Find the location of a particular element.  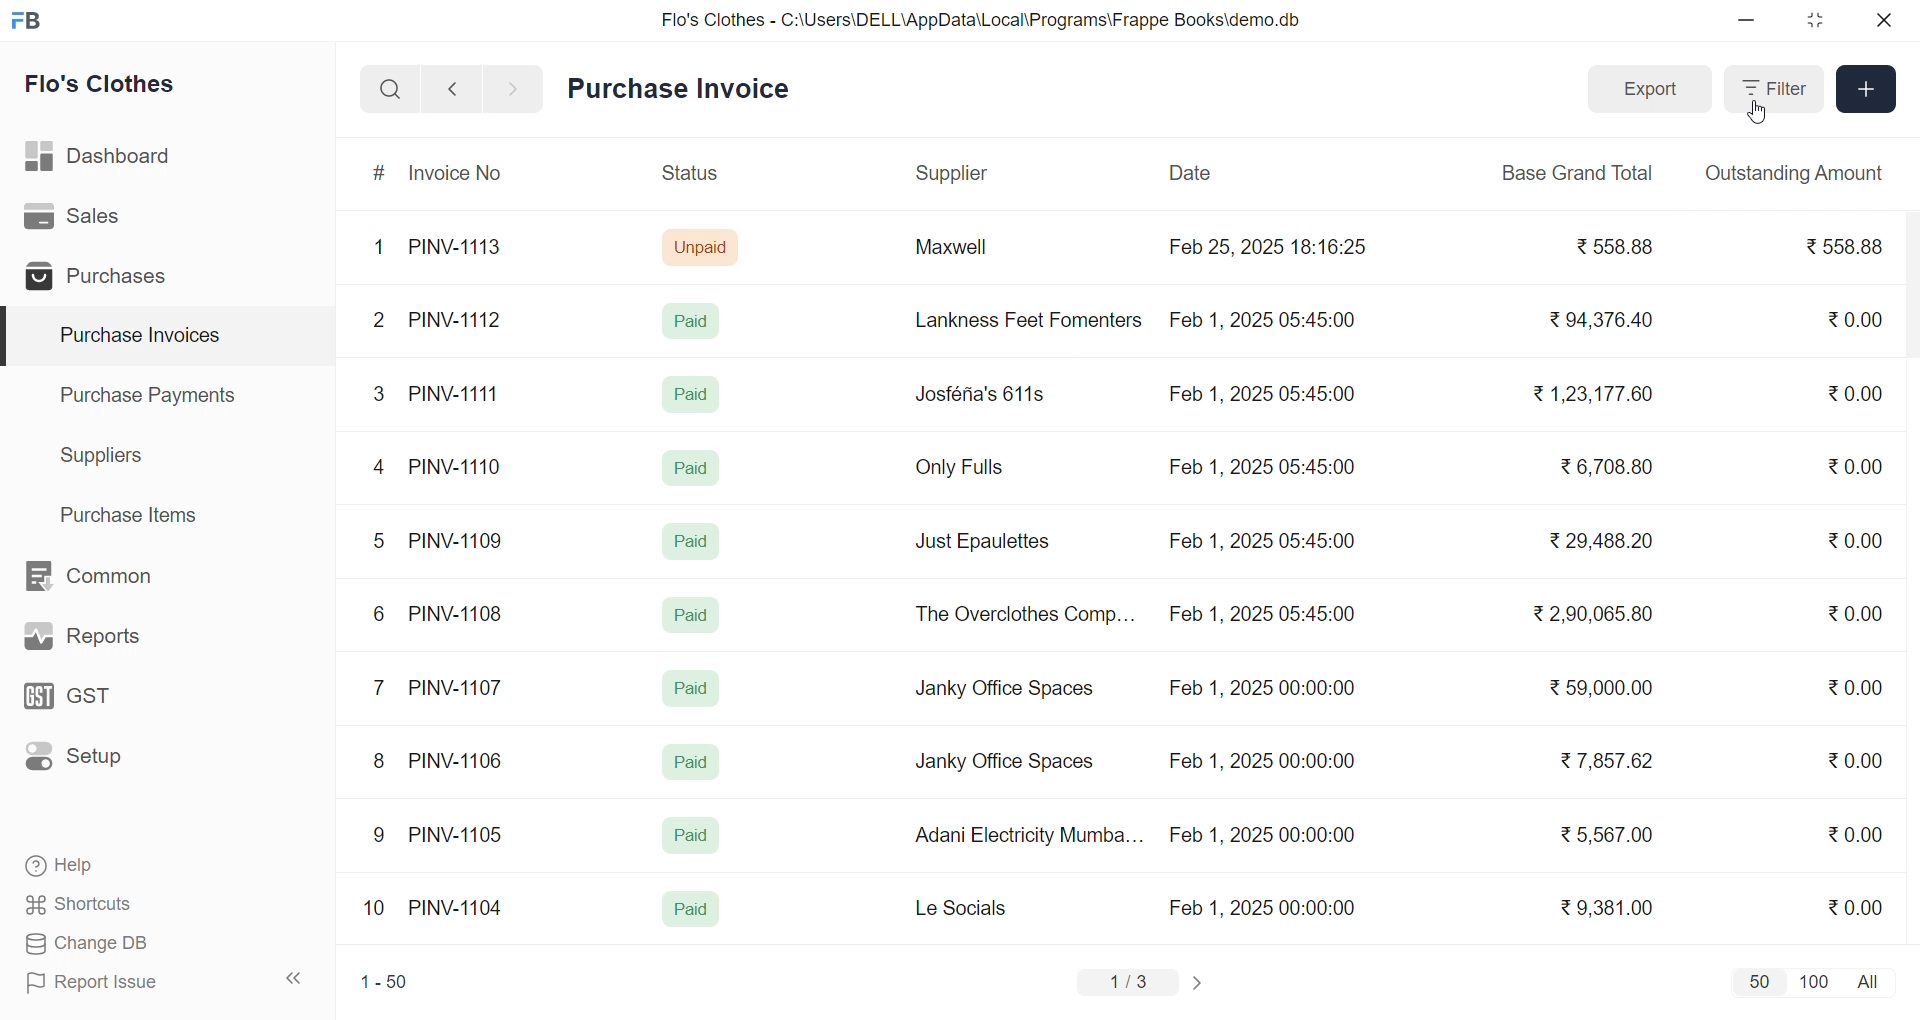

Purchase Payments is located at coordinates (154, 394).